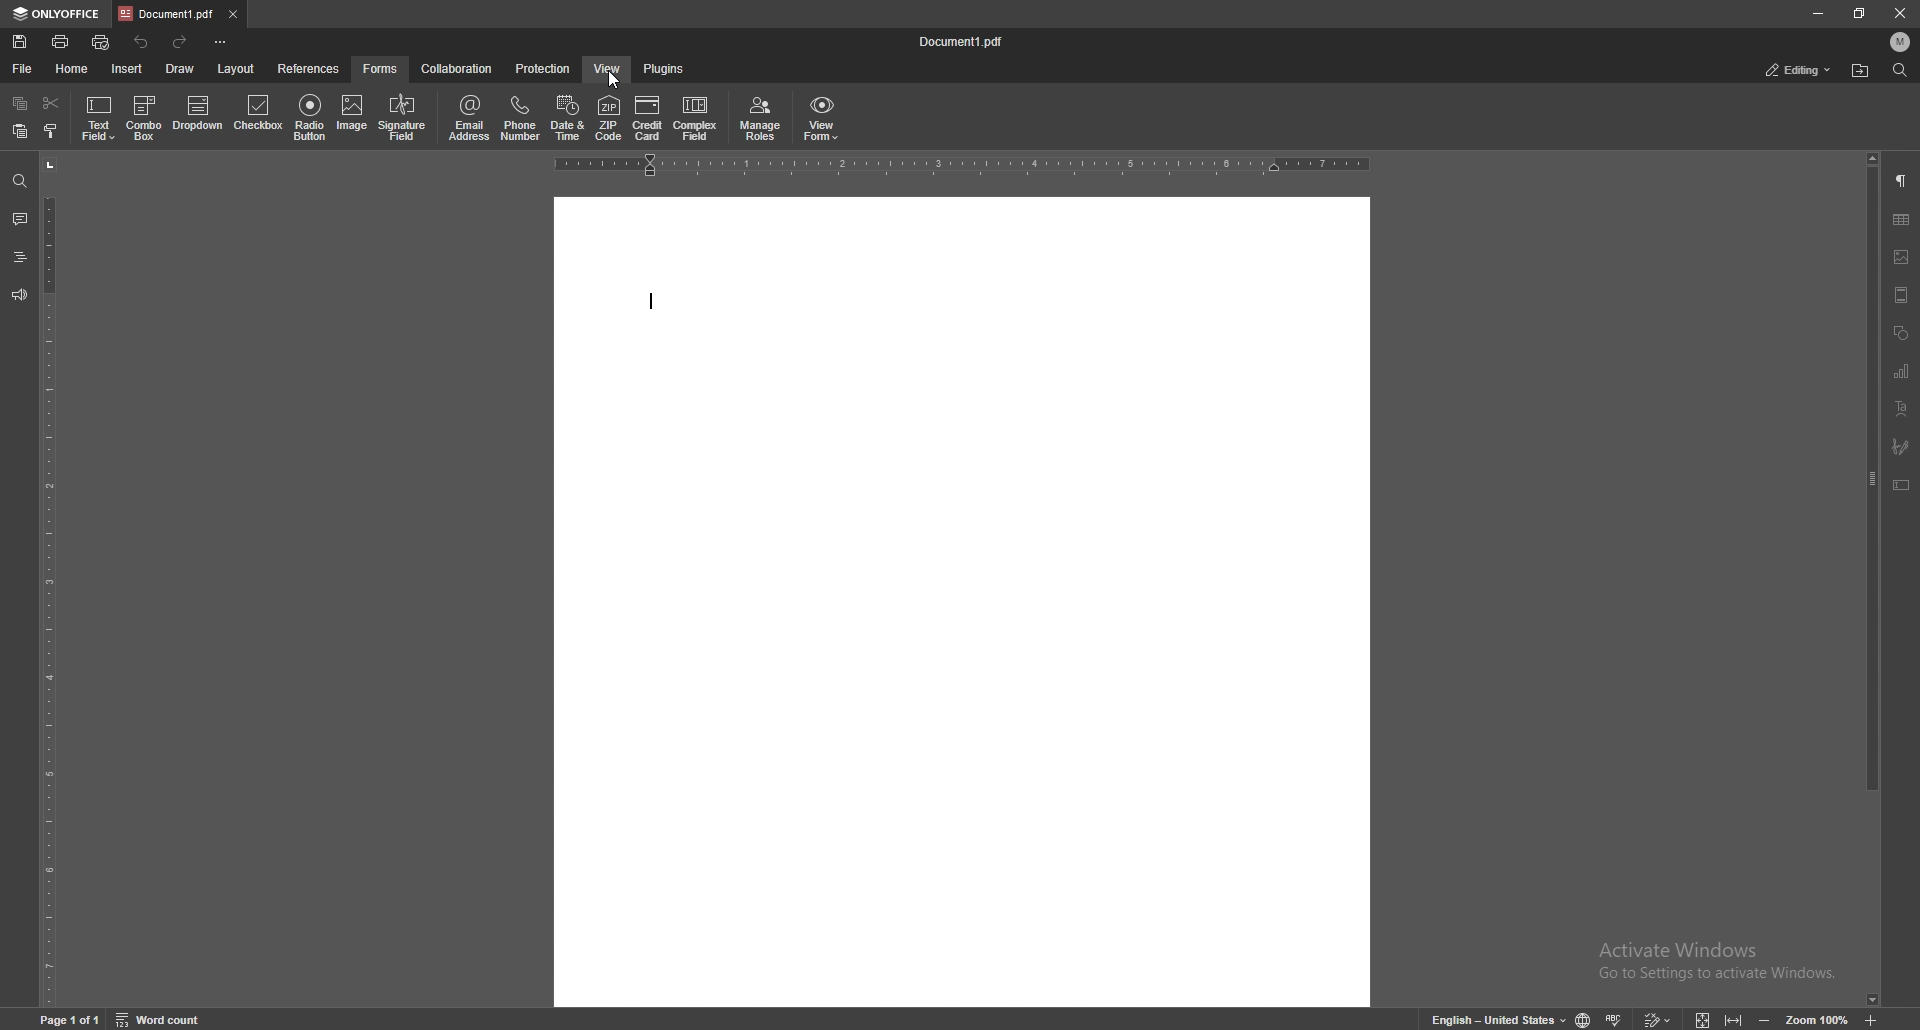 Image resolution: width=1920 pixels, height=1030 pixels. Describe the element at coordinates (471, 117) in the screenshot. I see `email address` at that location.